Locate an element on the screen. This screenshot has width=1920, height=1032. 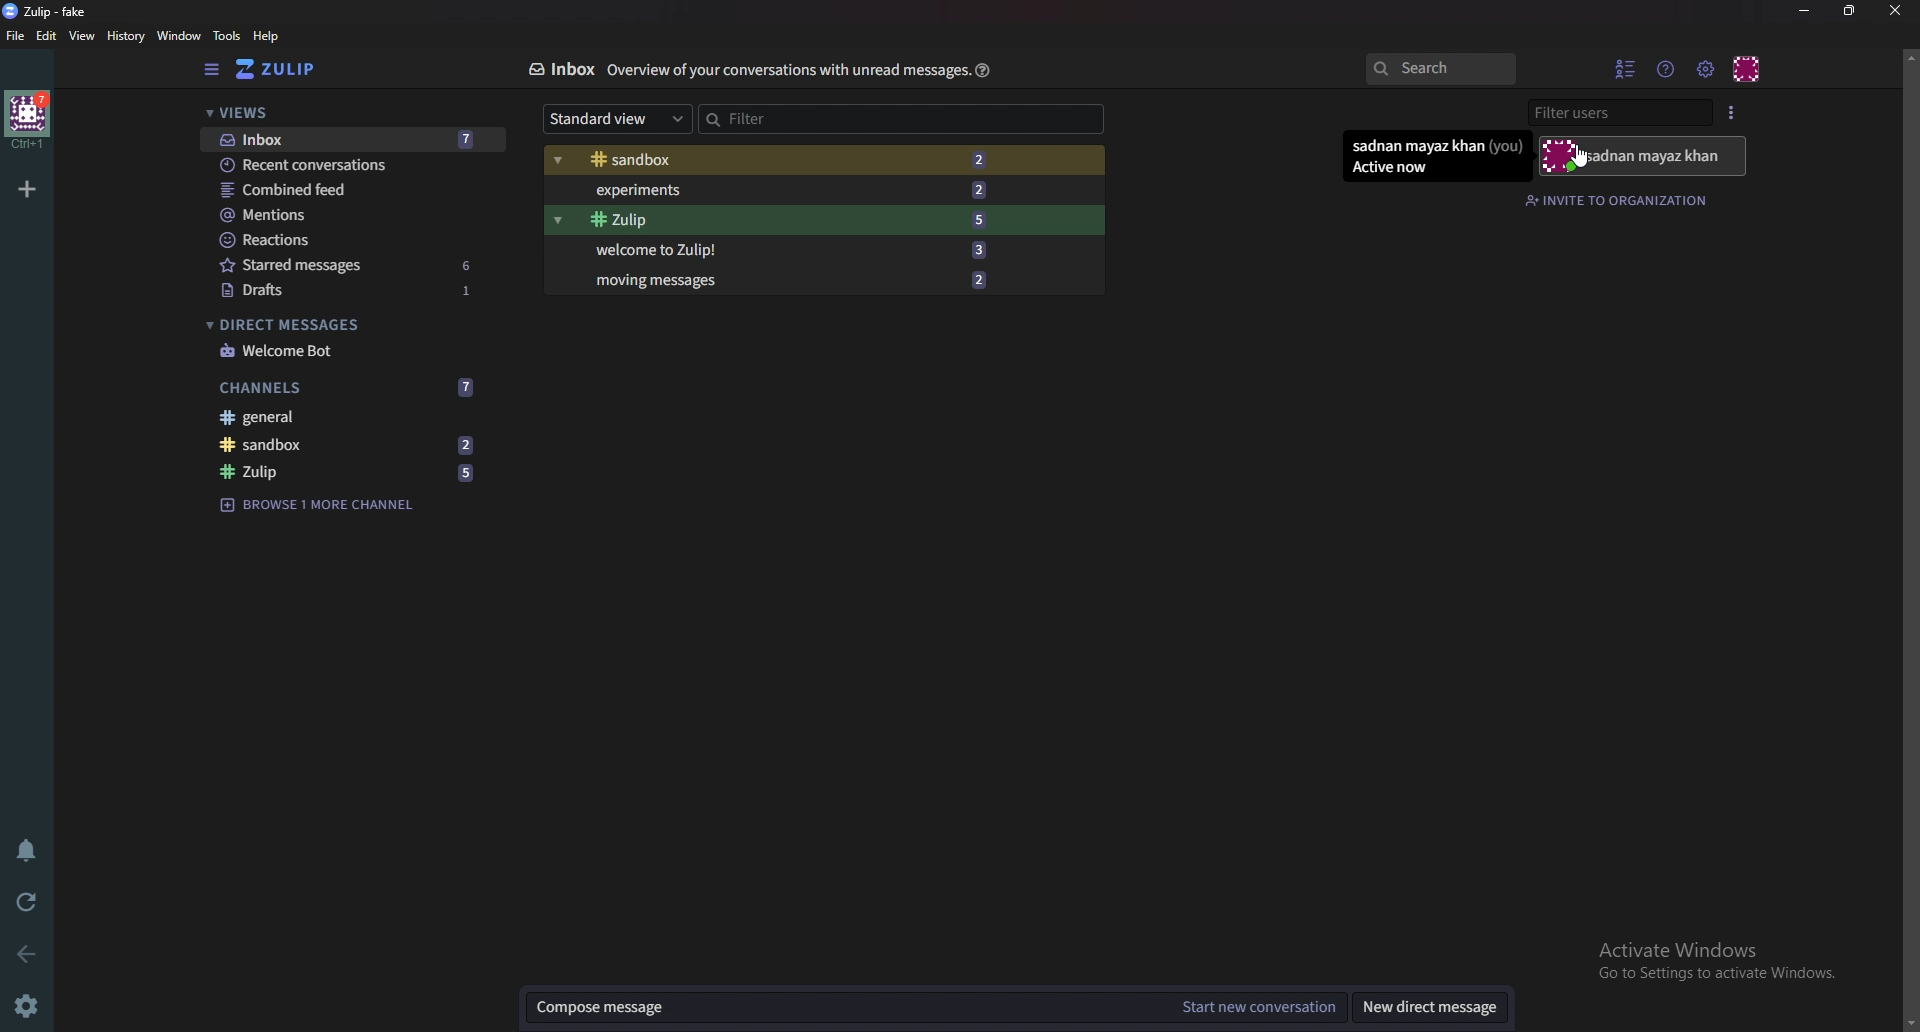
search is located at coordinates (1442, 69).